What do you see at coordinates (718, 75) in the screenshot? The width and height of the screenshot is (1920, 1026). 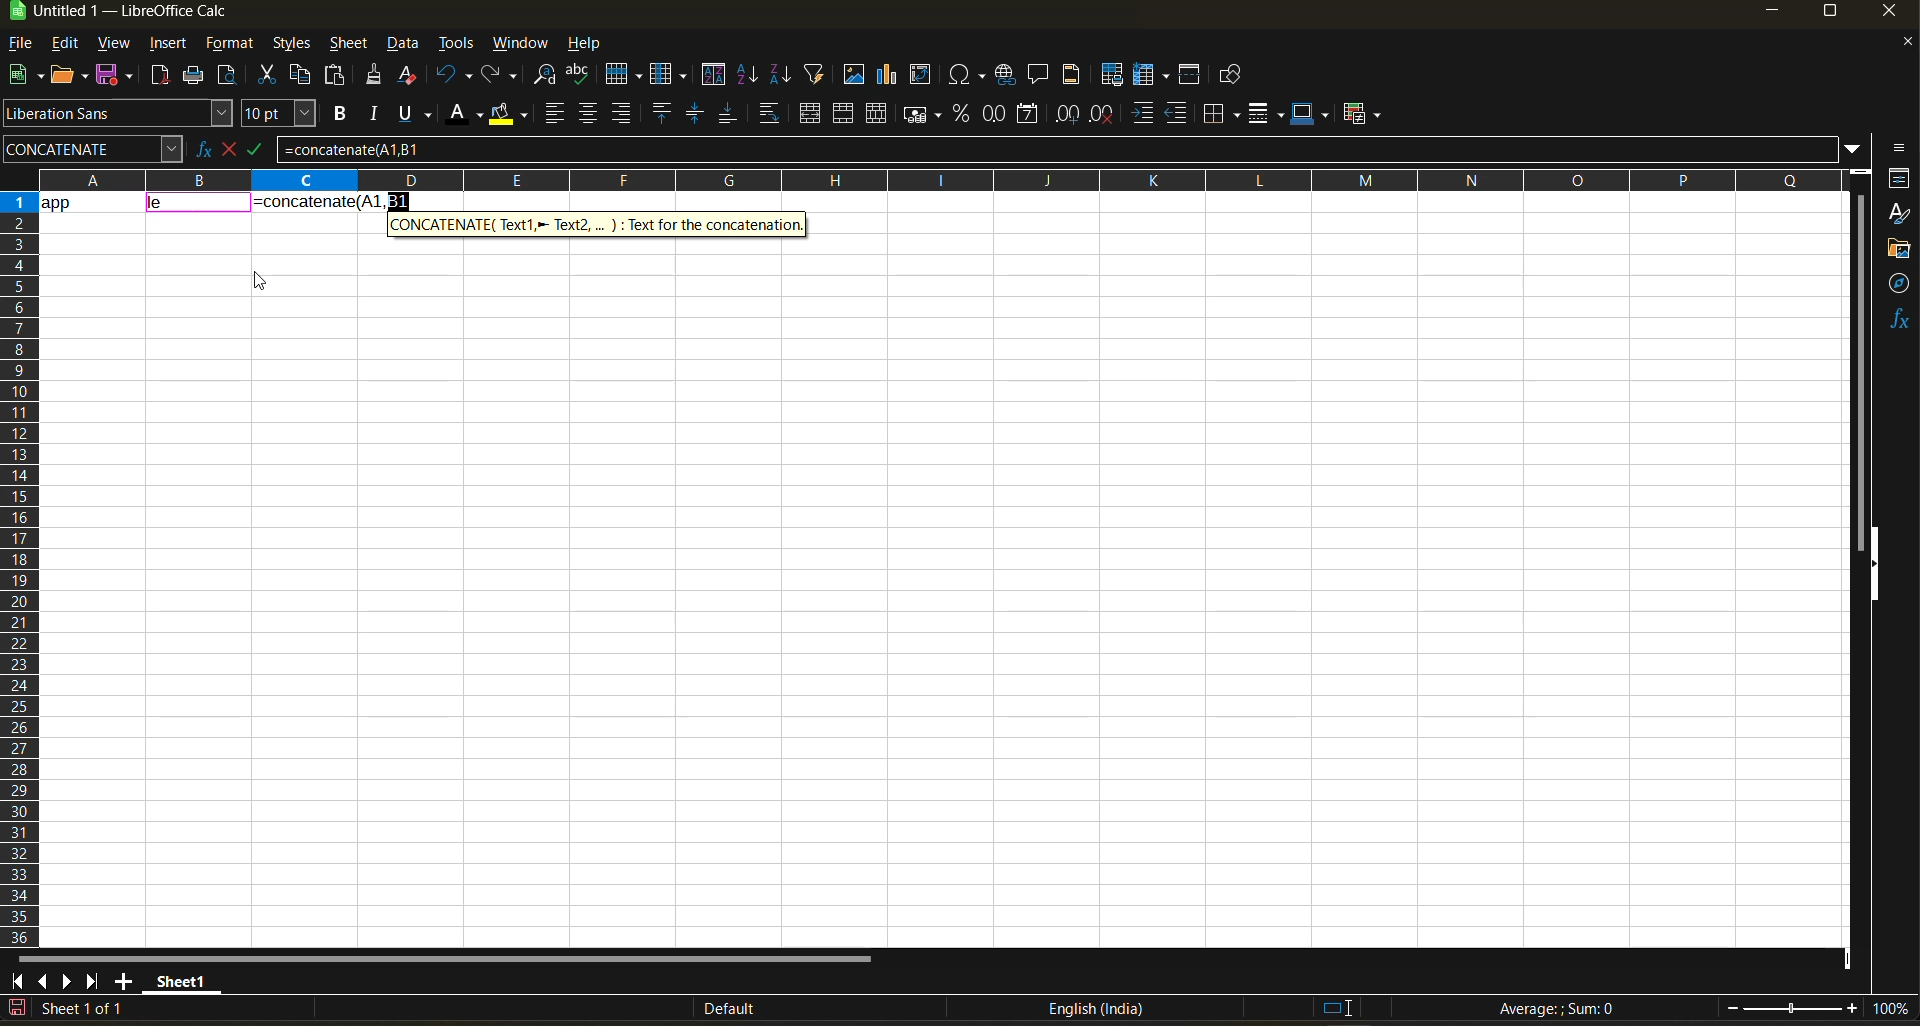 I see `sort` at bounding box center [718, 75].